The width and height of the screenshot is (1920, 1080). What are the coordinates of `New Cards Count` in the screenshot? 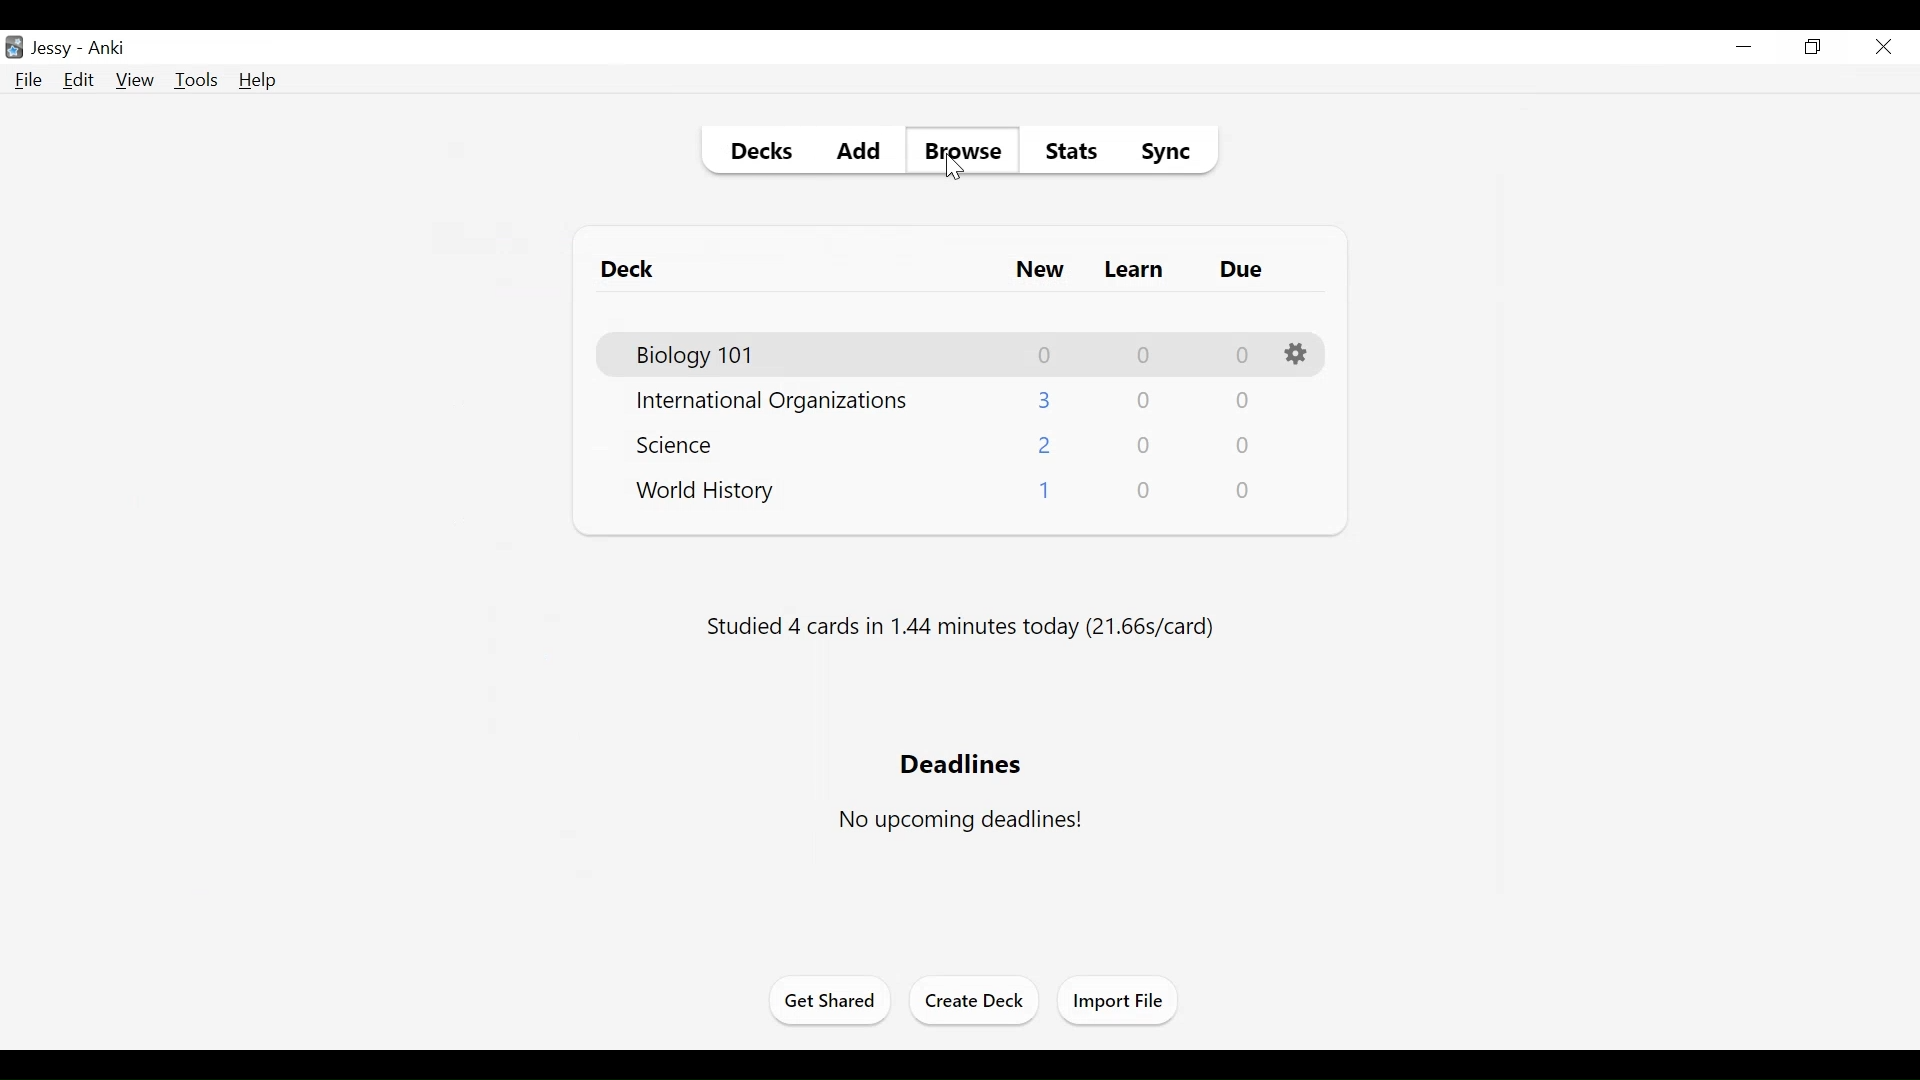 It's located at (1047, 444).